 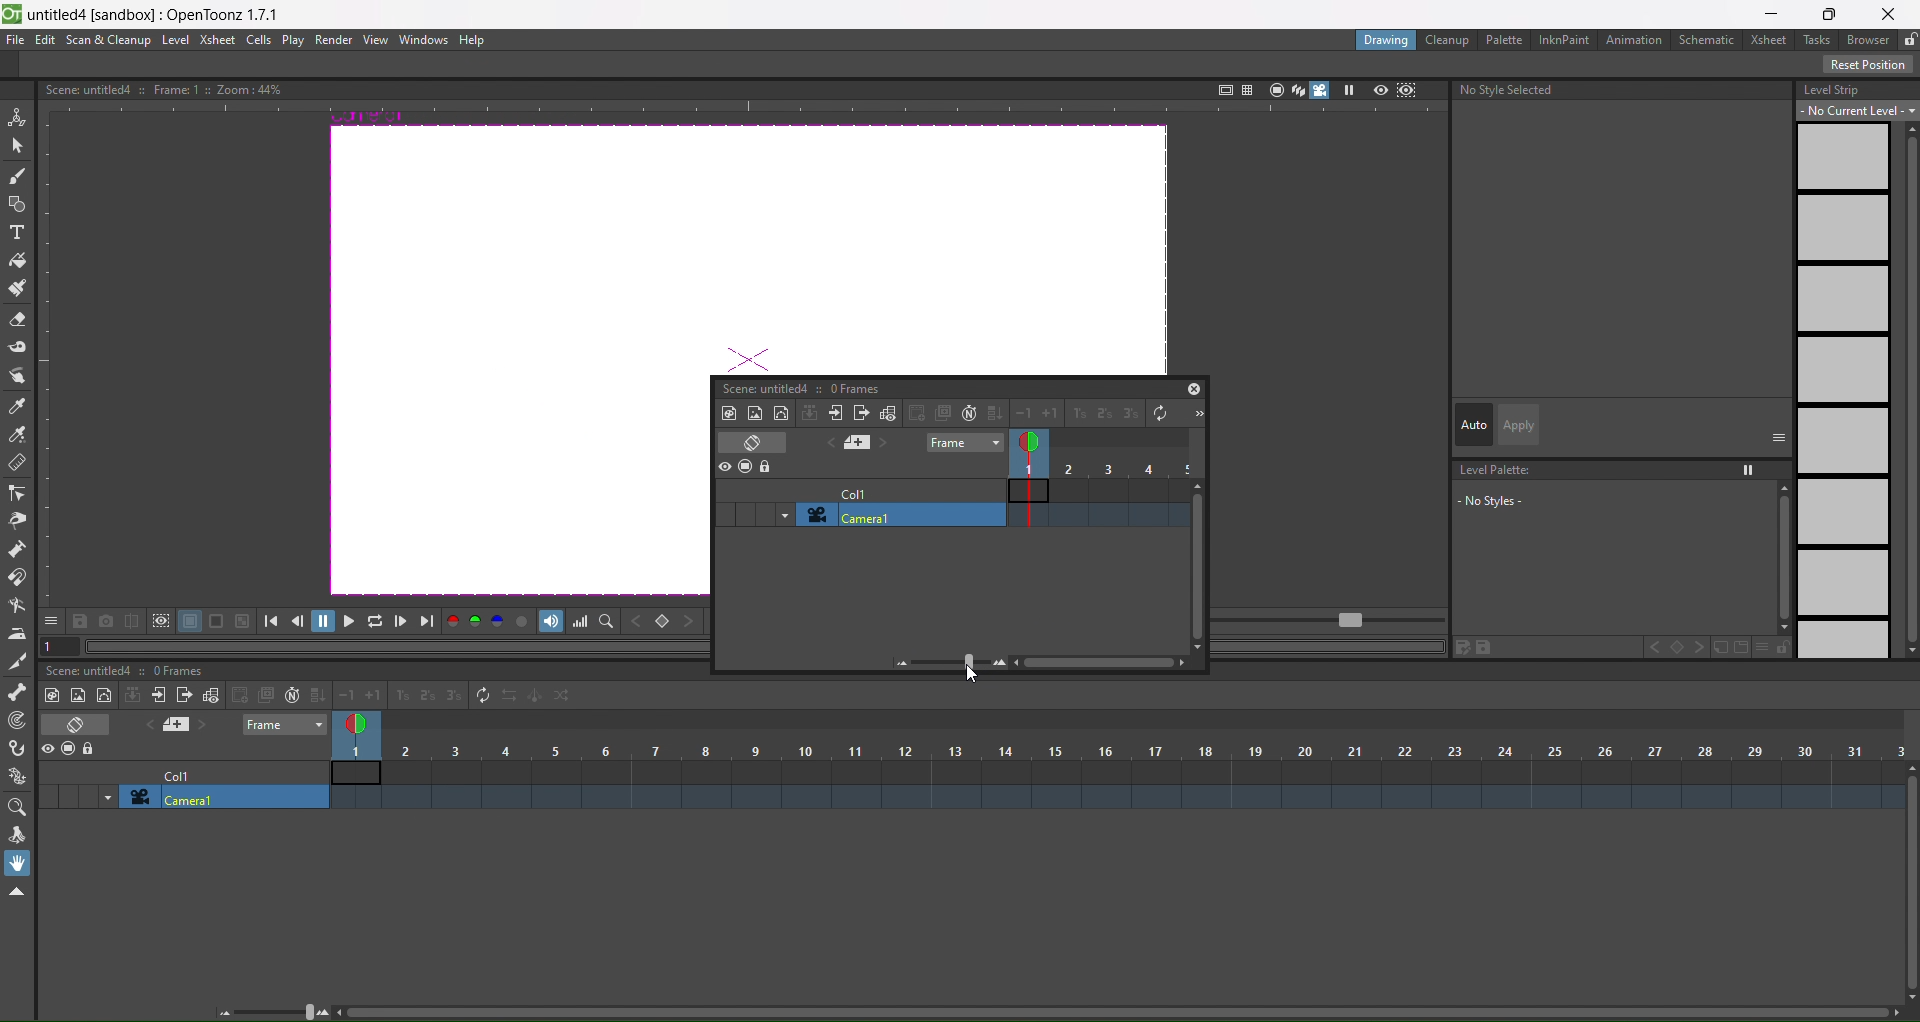 I want to click on cutter tool, so click(x=16, y=661).